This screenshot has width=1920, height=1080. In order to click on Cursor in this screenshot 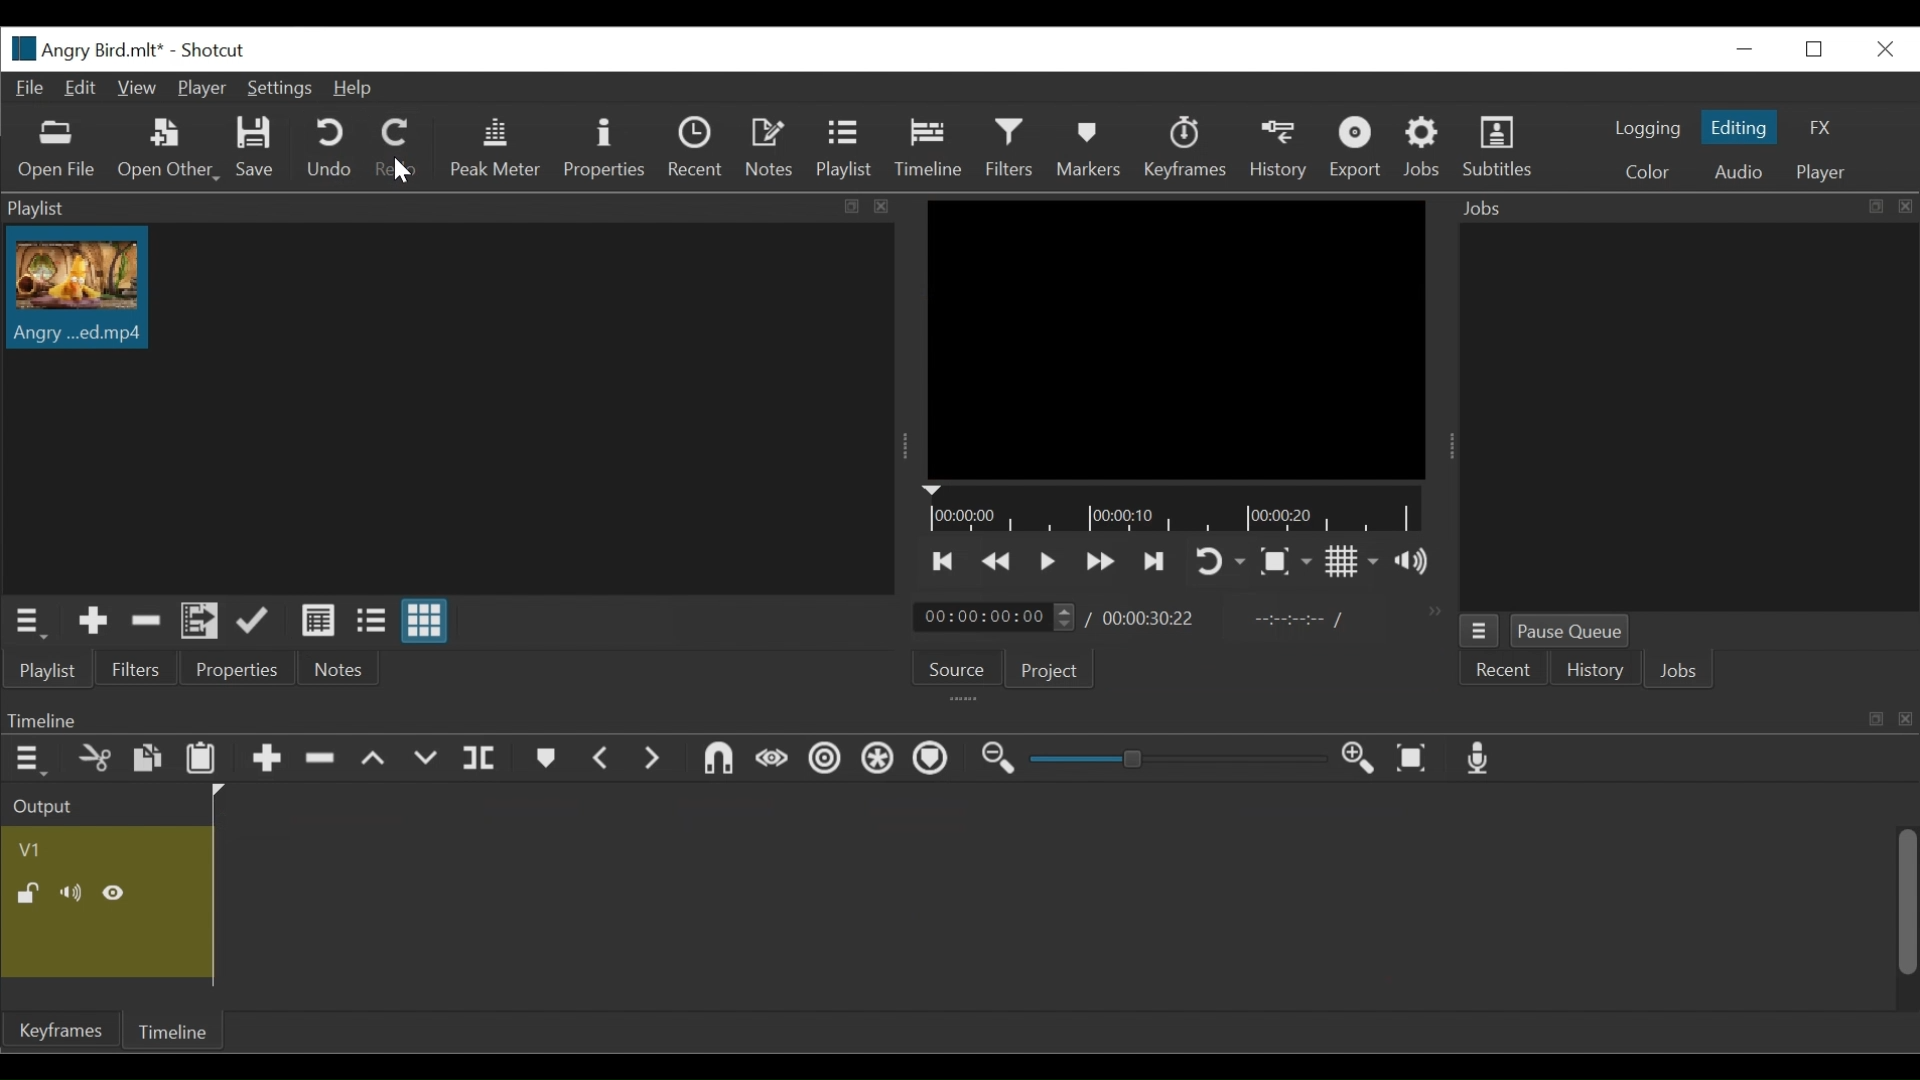, I will do `click(394, 171)`.